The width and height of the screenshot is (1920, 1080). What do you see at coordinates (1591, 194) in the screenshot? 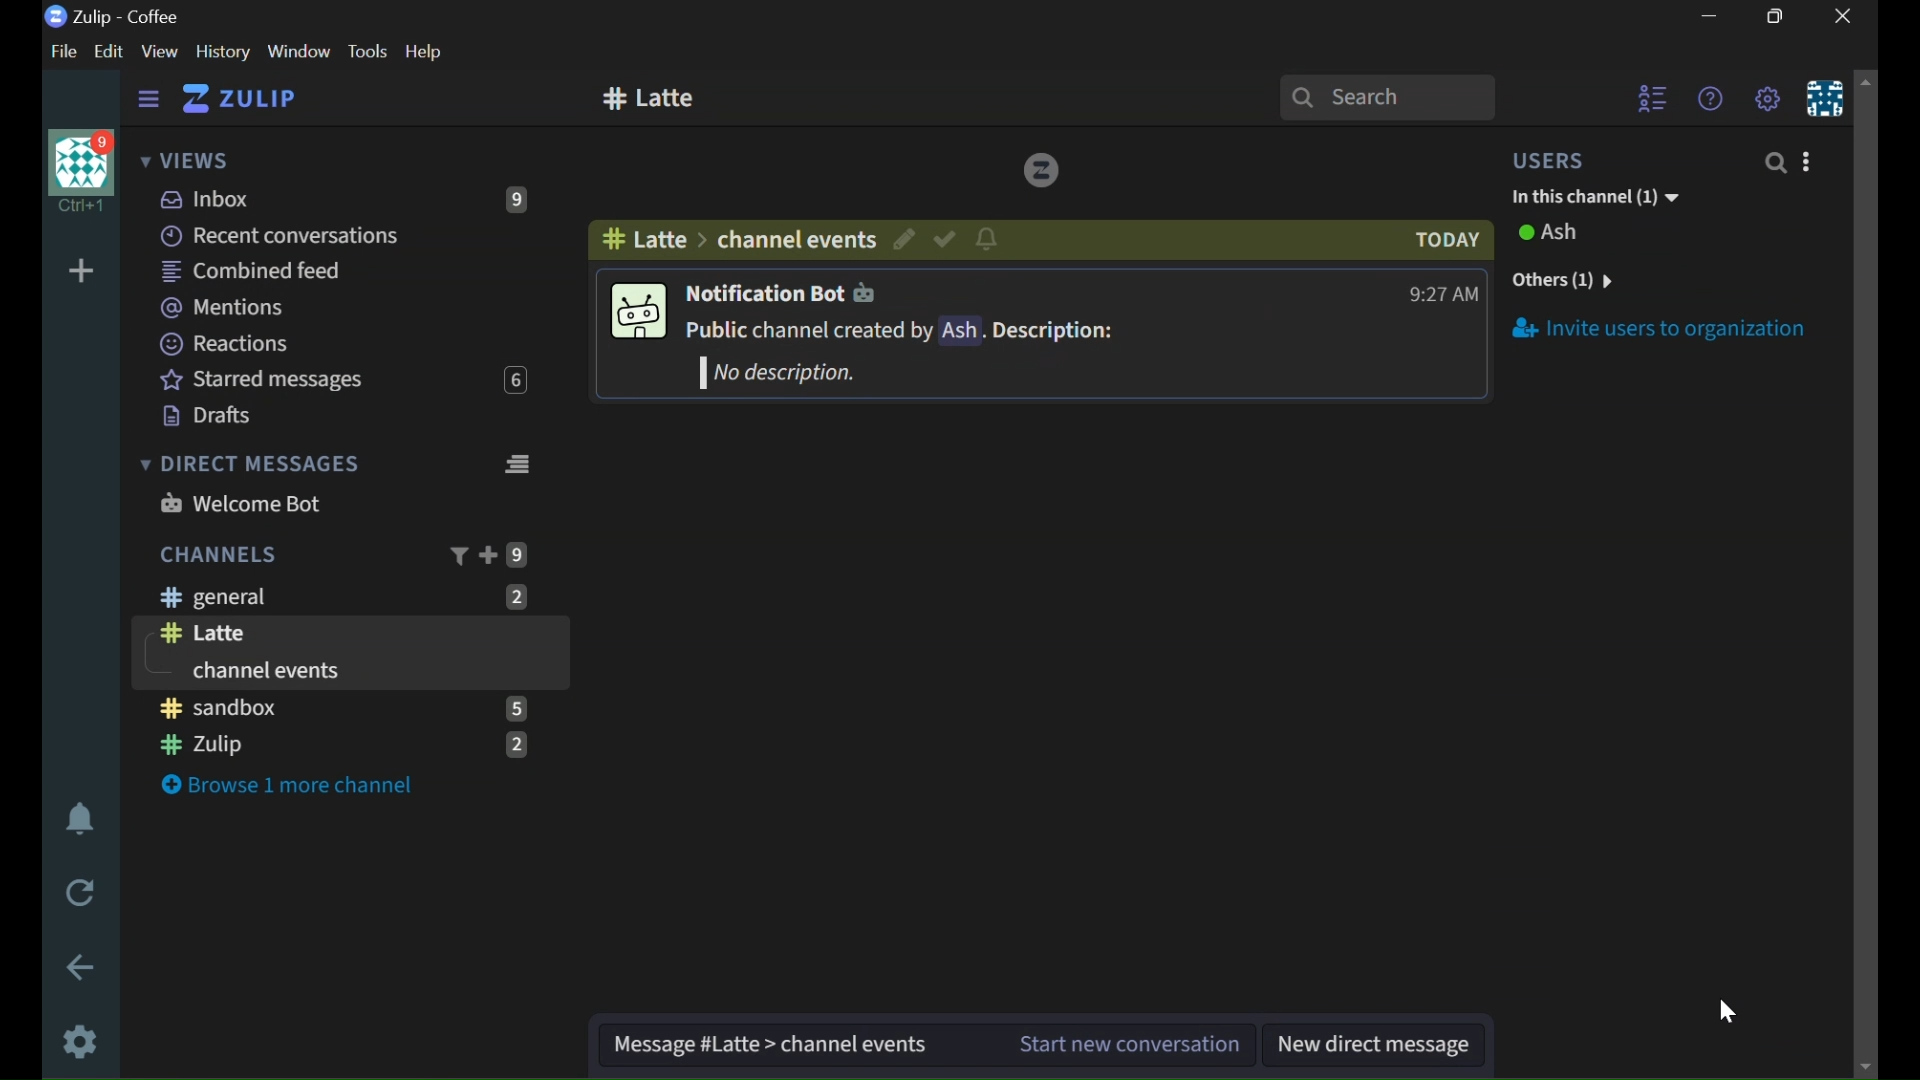
I see `In this channel (1)` at bounding box center [1591, 194].